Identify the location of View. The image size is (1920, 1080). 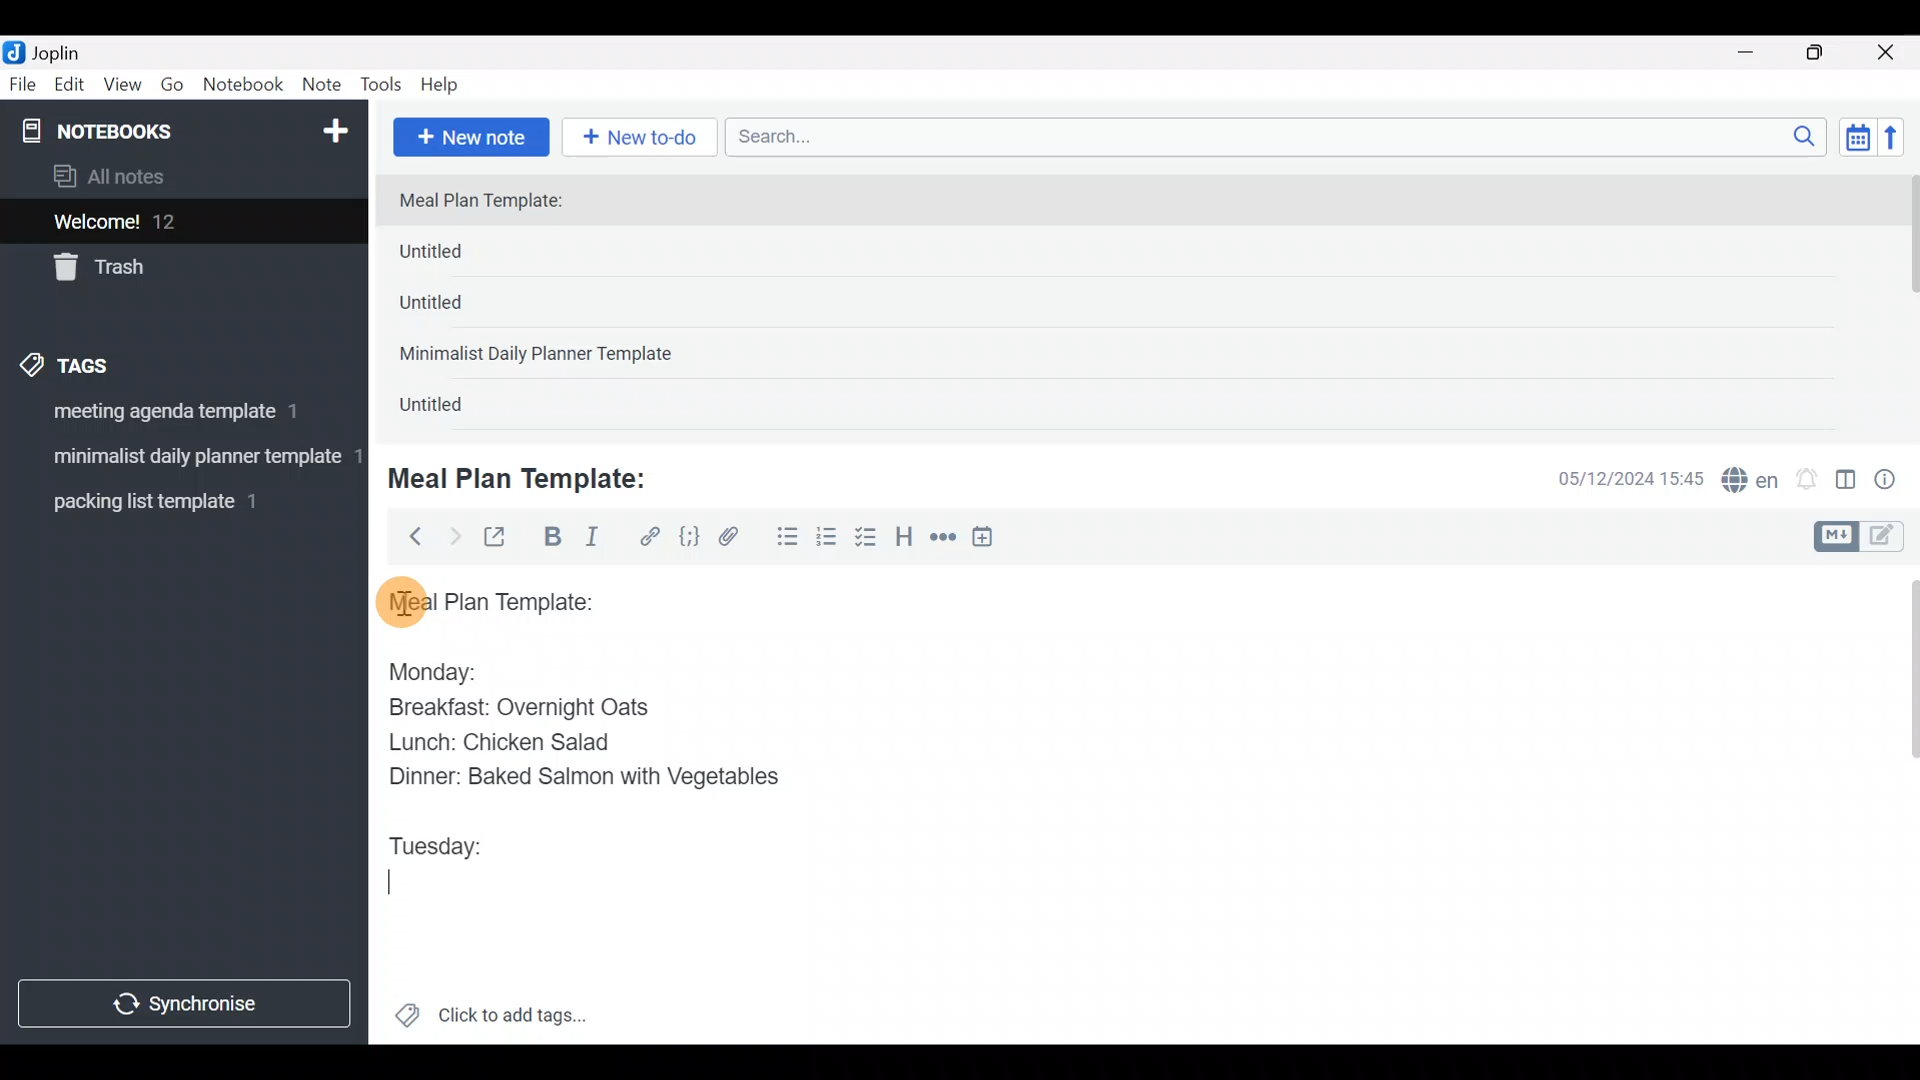
(122, 88).